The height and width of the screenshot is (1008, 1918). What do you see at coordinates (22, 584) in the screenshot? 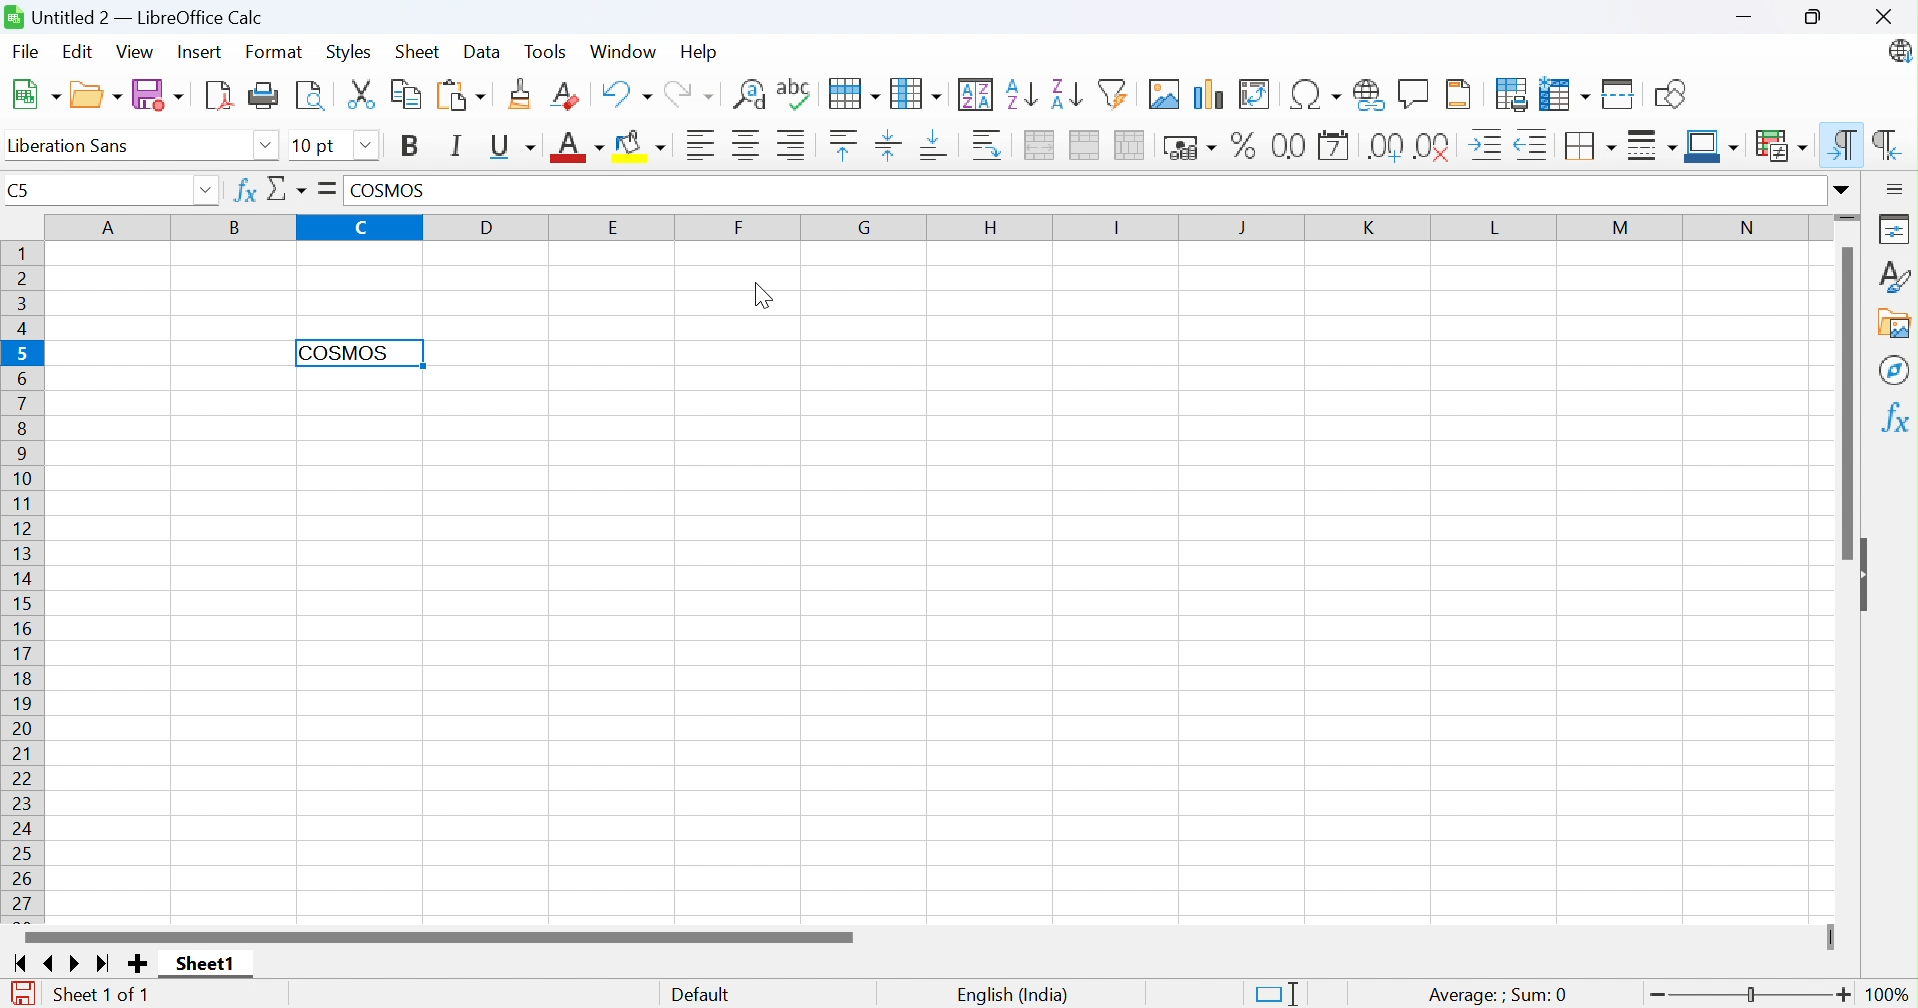
I see `Row names` at bounding box center [22, 584].